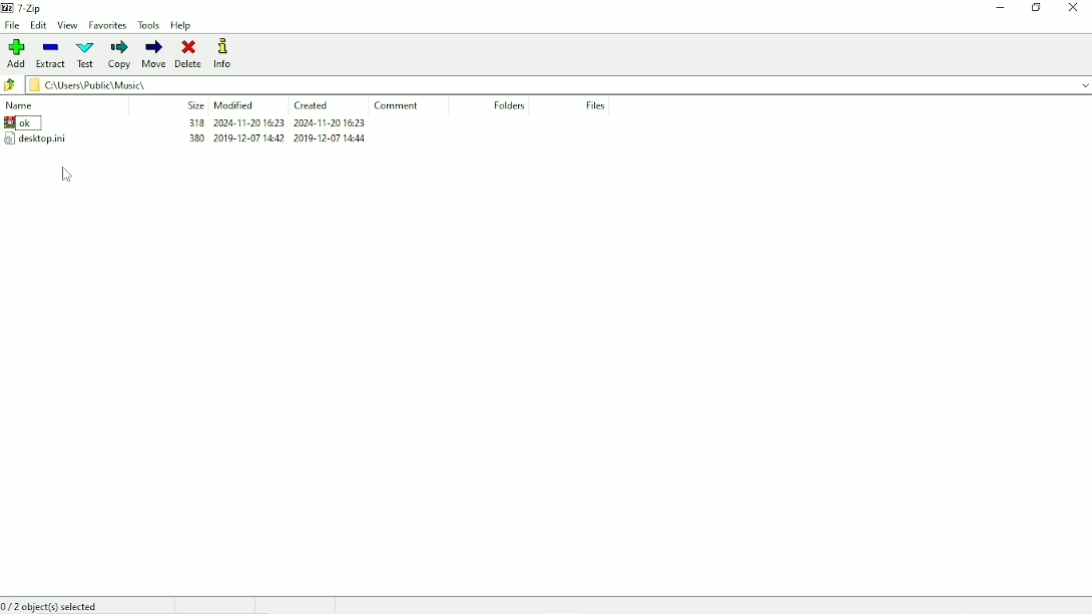 This screenshot has height=614, width=1092. What do you see at coordinates (35, 138) in the screenshot?
I see `desktop.ini` at bounding box center [35, 138].